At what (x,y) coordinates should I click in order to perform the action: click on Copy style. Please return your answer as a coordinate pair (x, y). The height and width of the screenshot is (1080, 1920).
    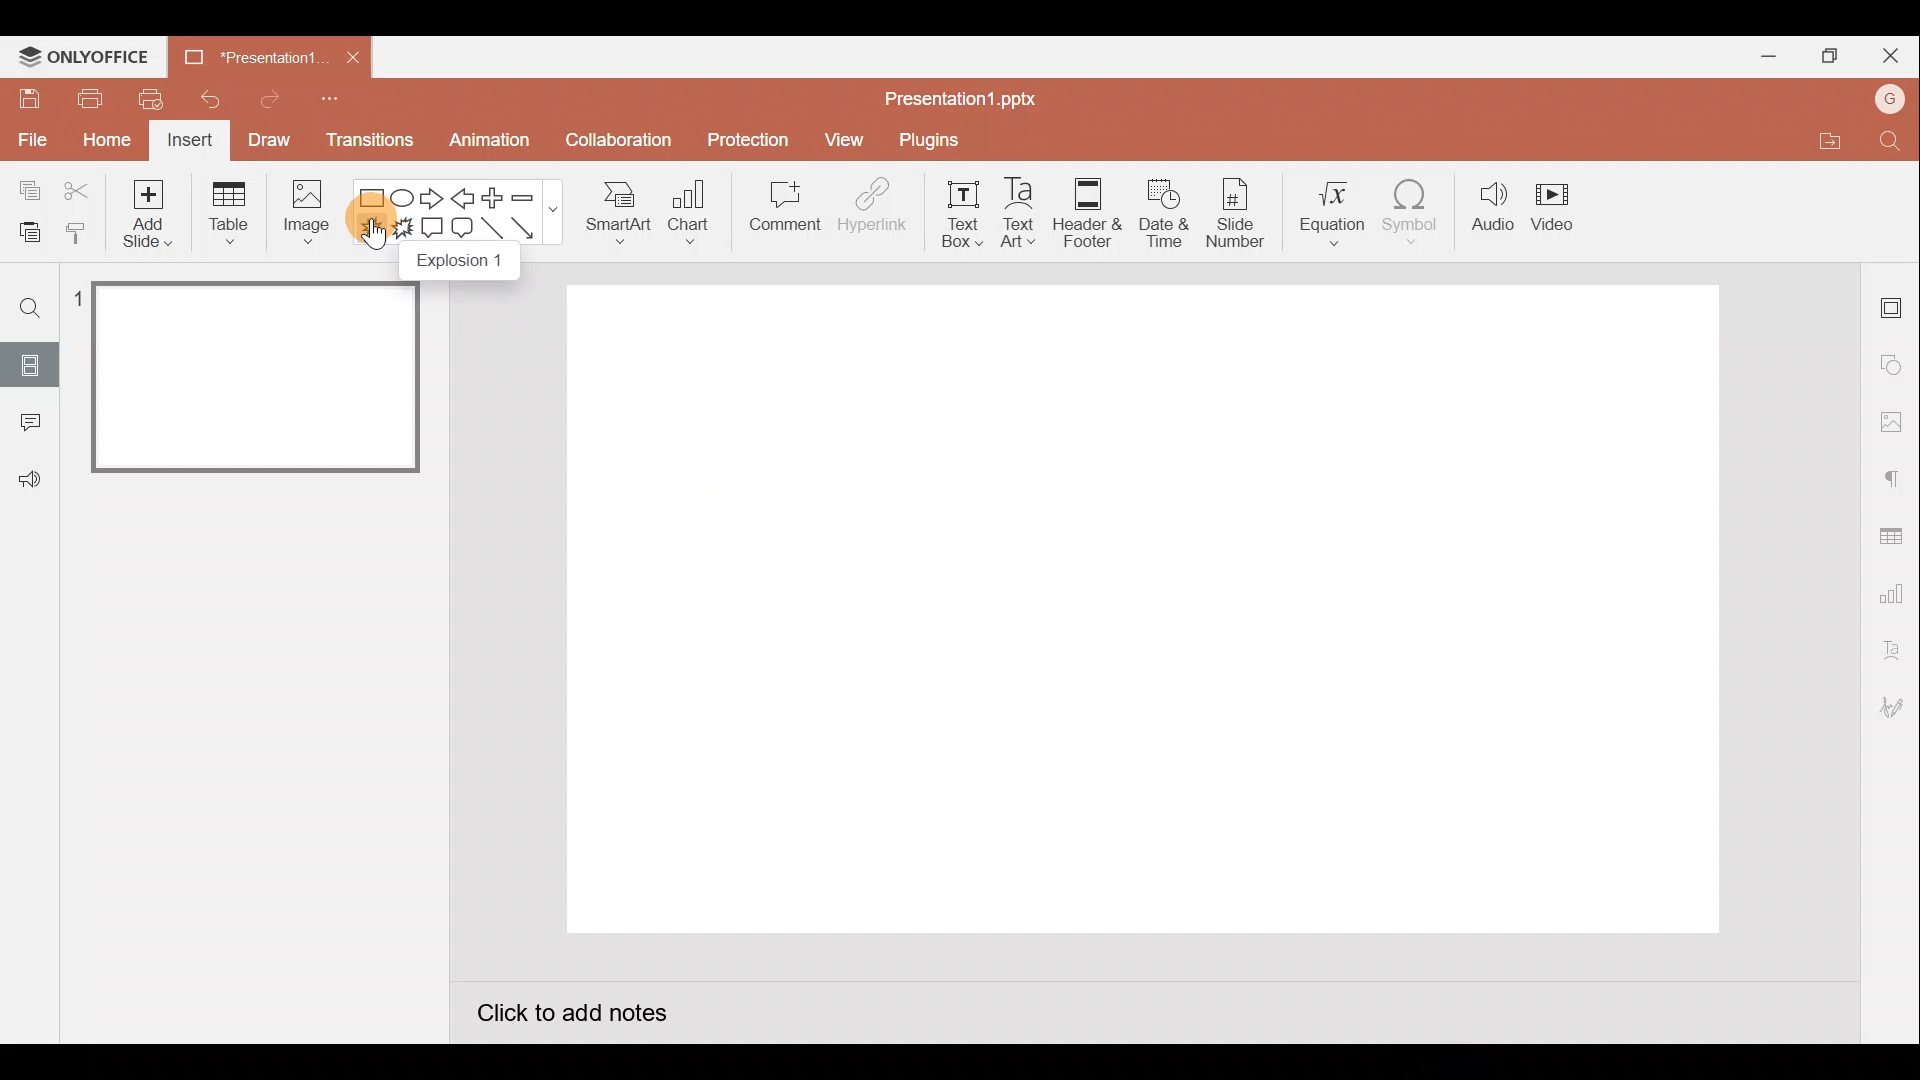
    Looking at the image, I should click on (85, 238).